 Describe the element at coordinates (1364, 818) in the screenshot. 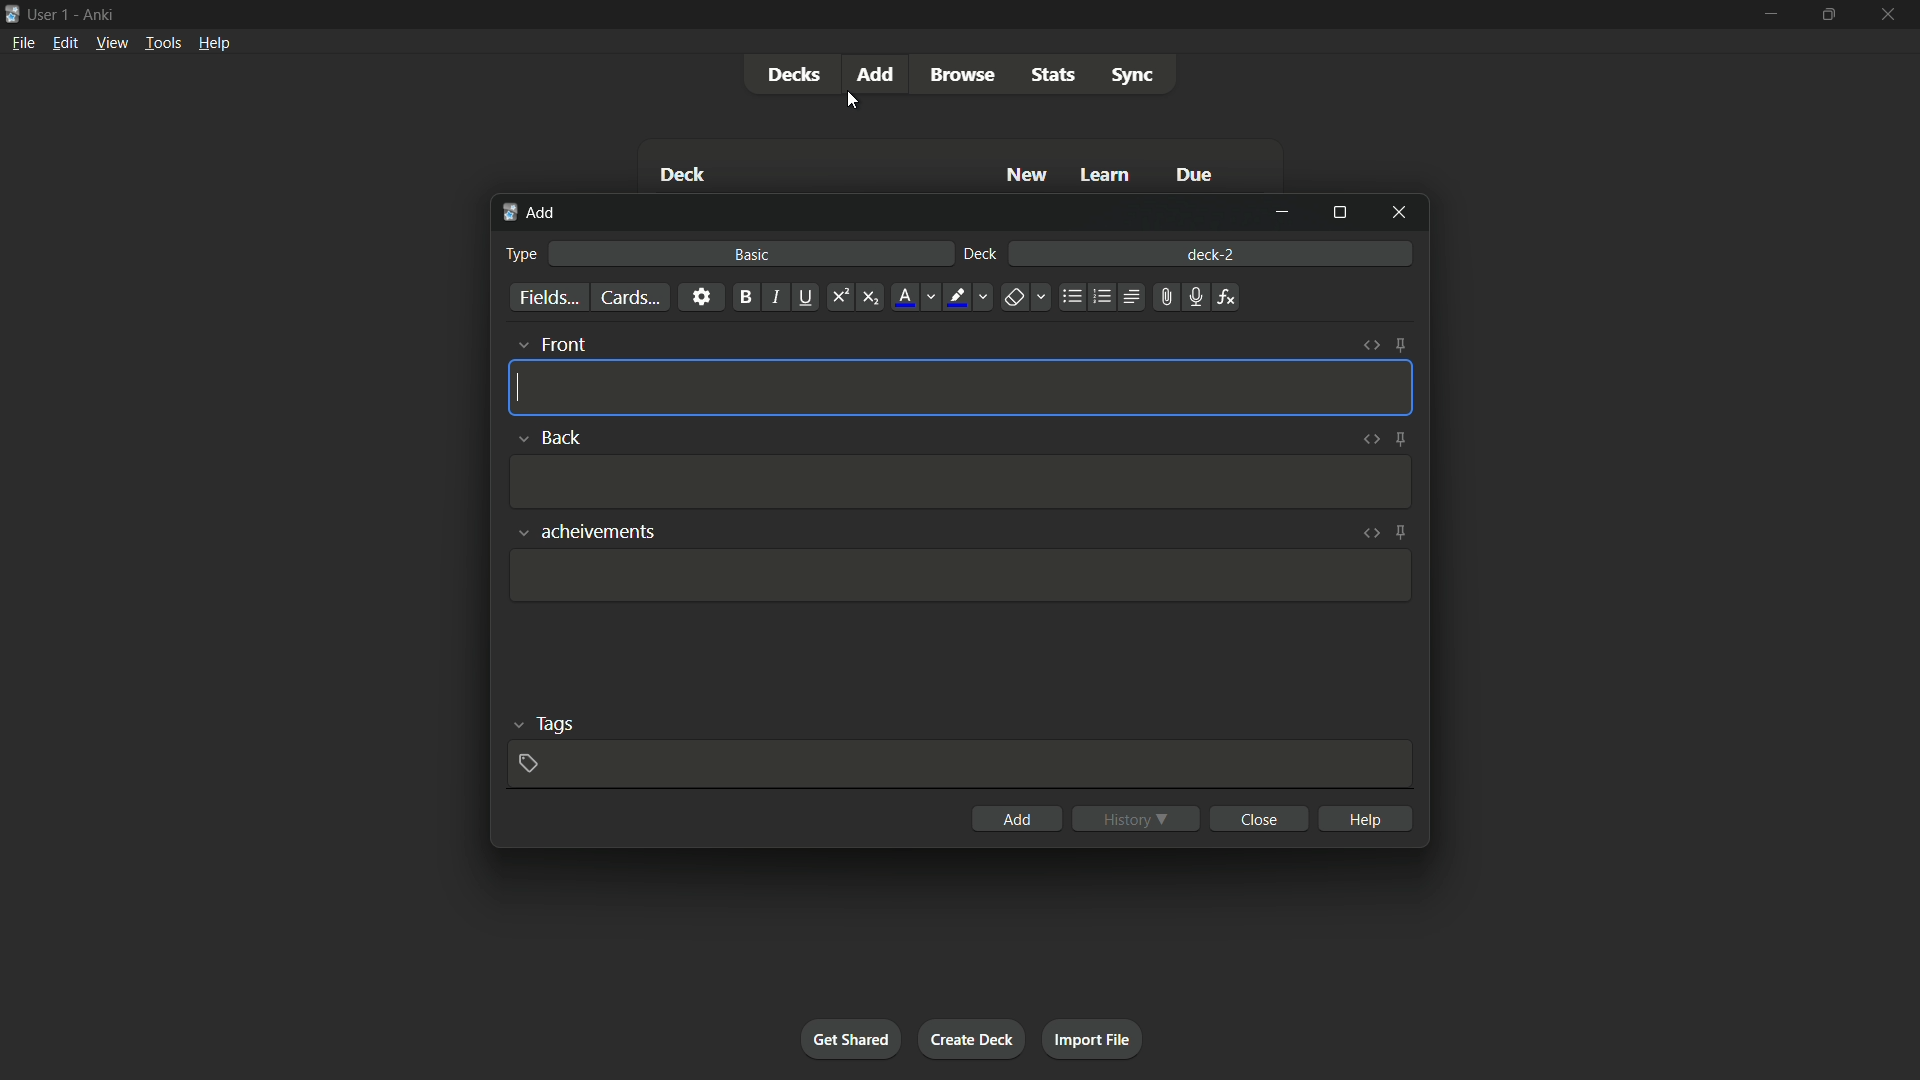

I see `help` at that location.